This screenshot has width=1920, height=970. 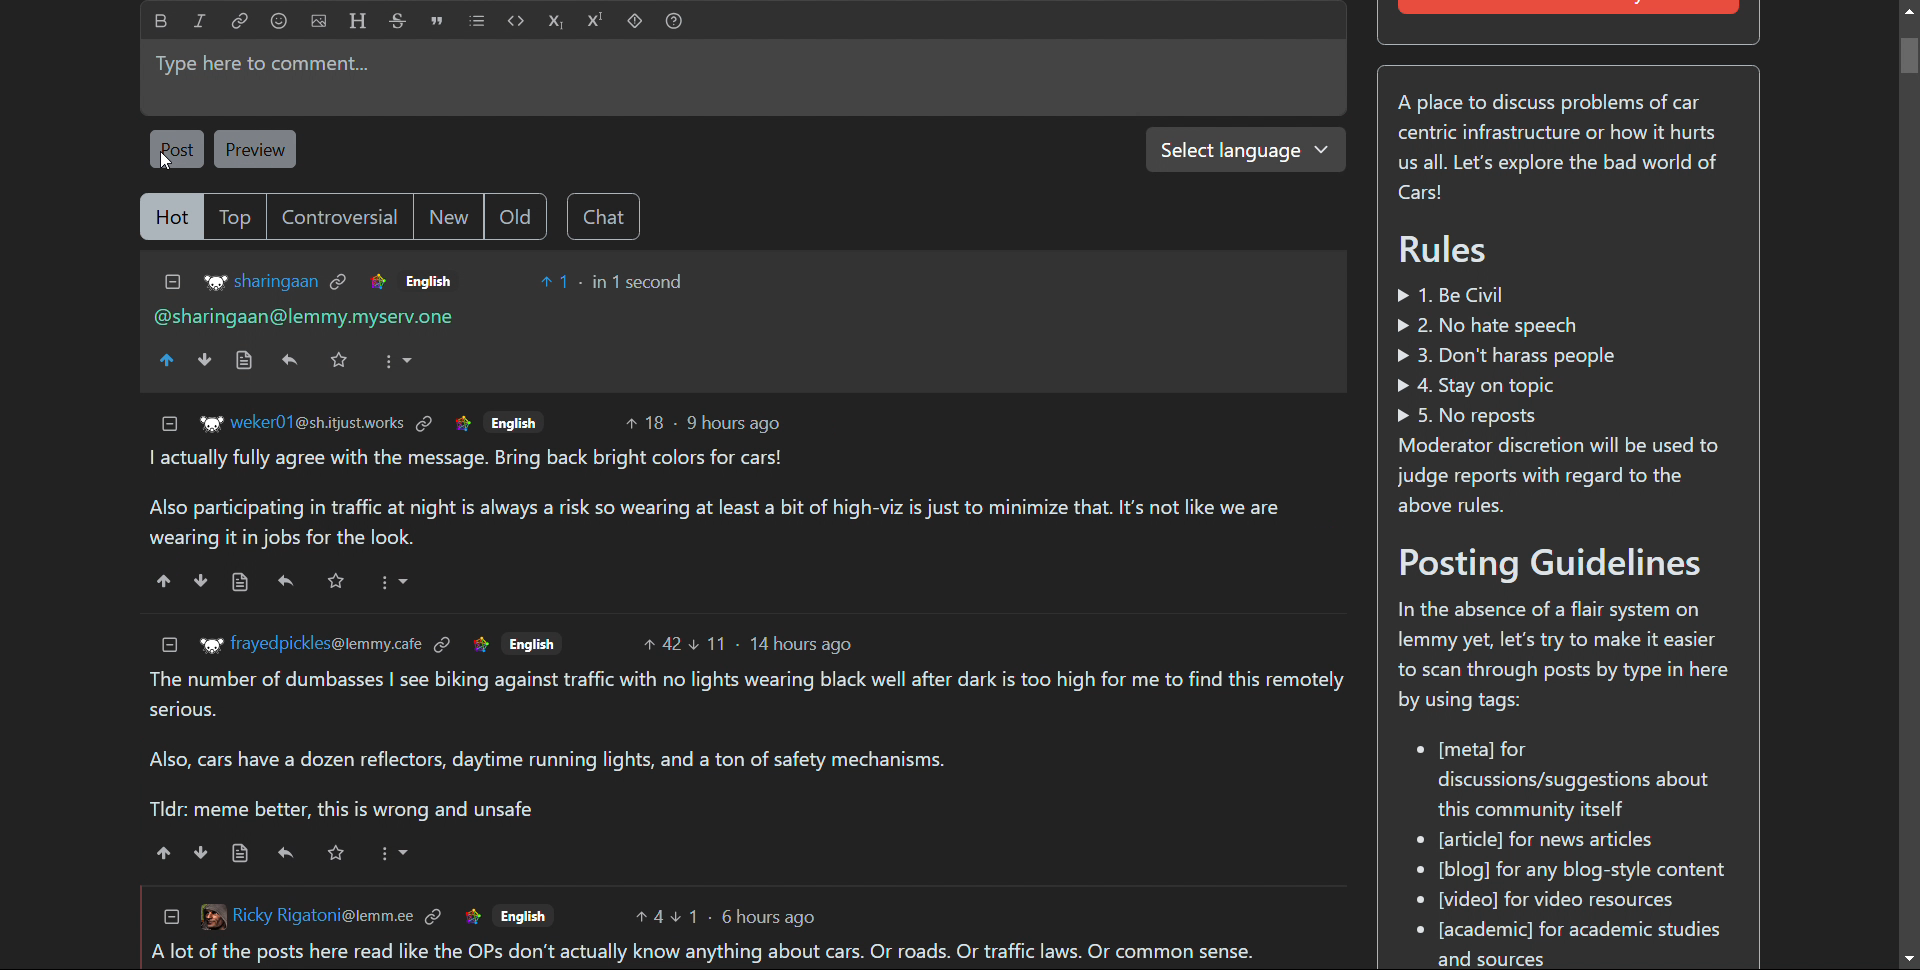 I want to click on English, so click(x=526, y=913).